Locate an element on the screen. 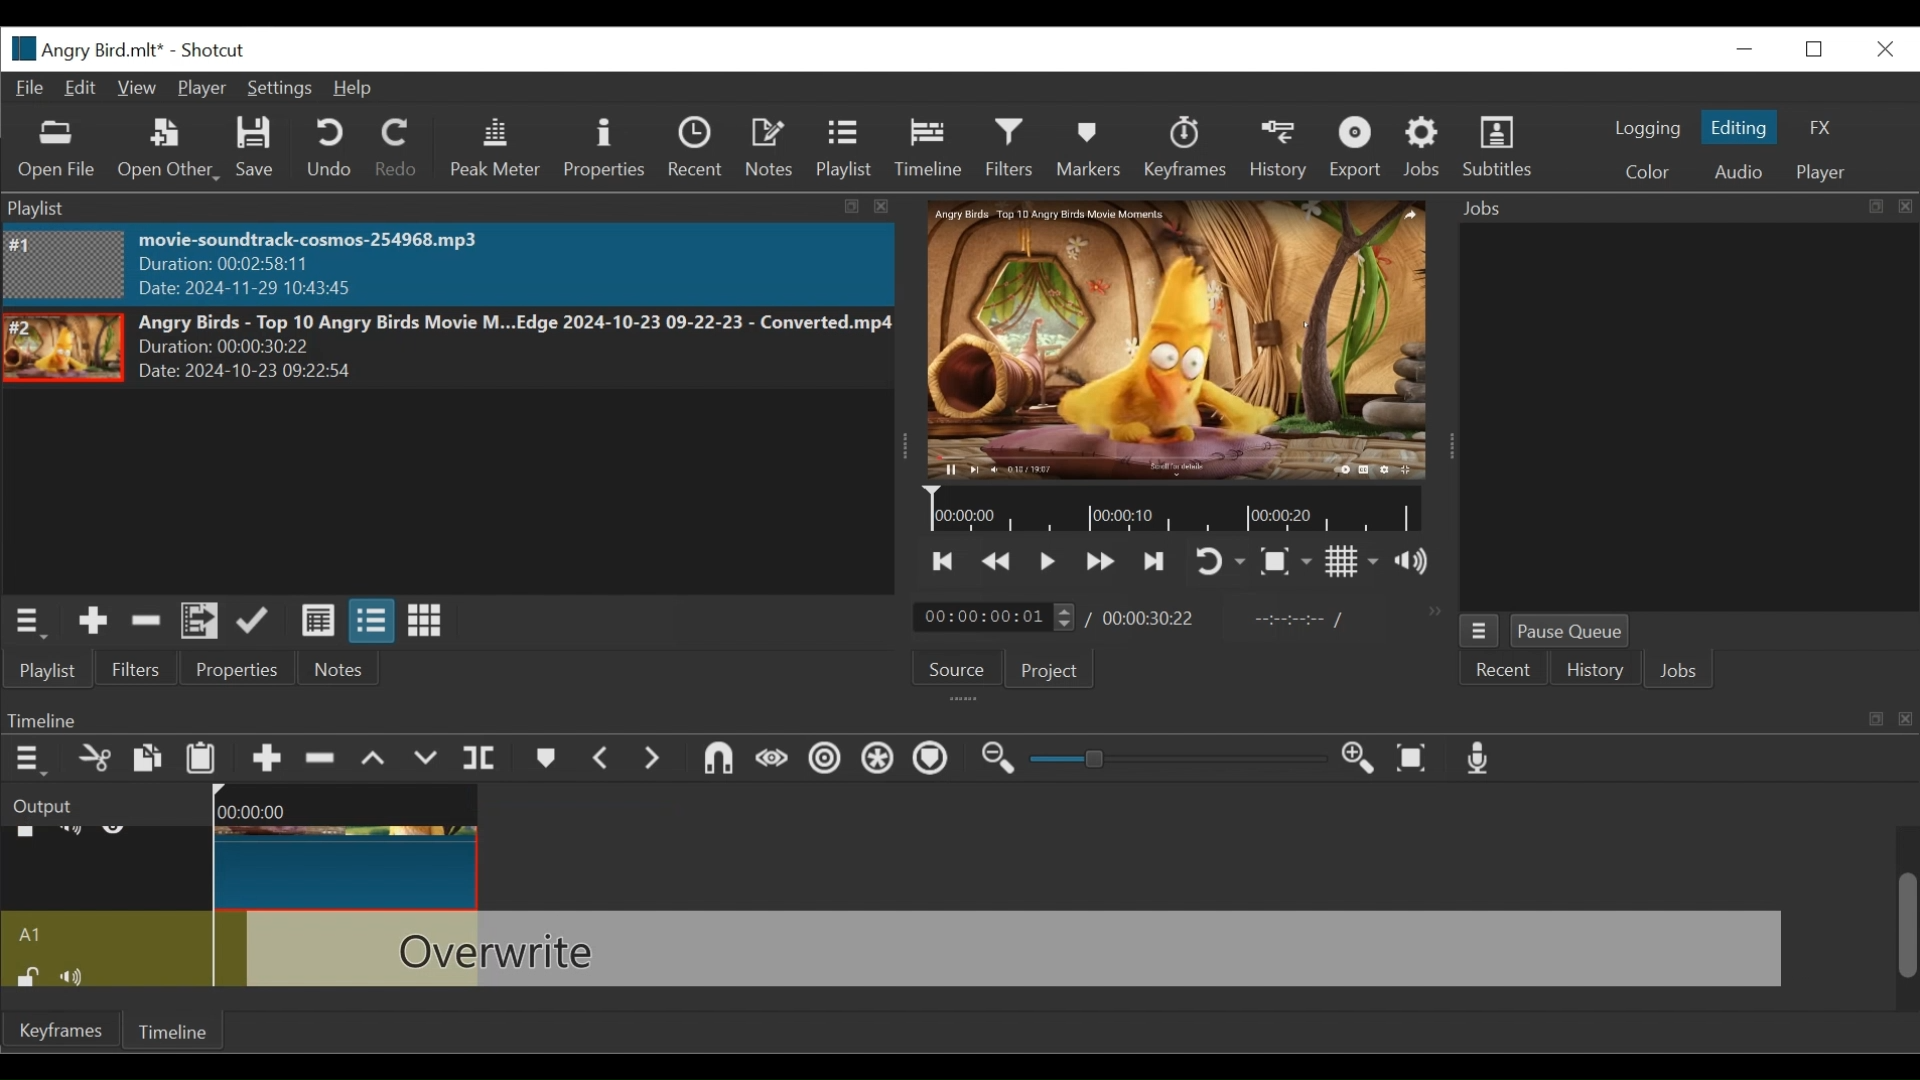  Add files to the playlist is located at coordinates (201, 622).